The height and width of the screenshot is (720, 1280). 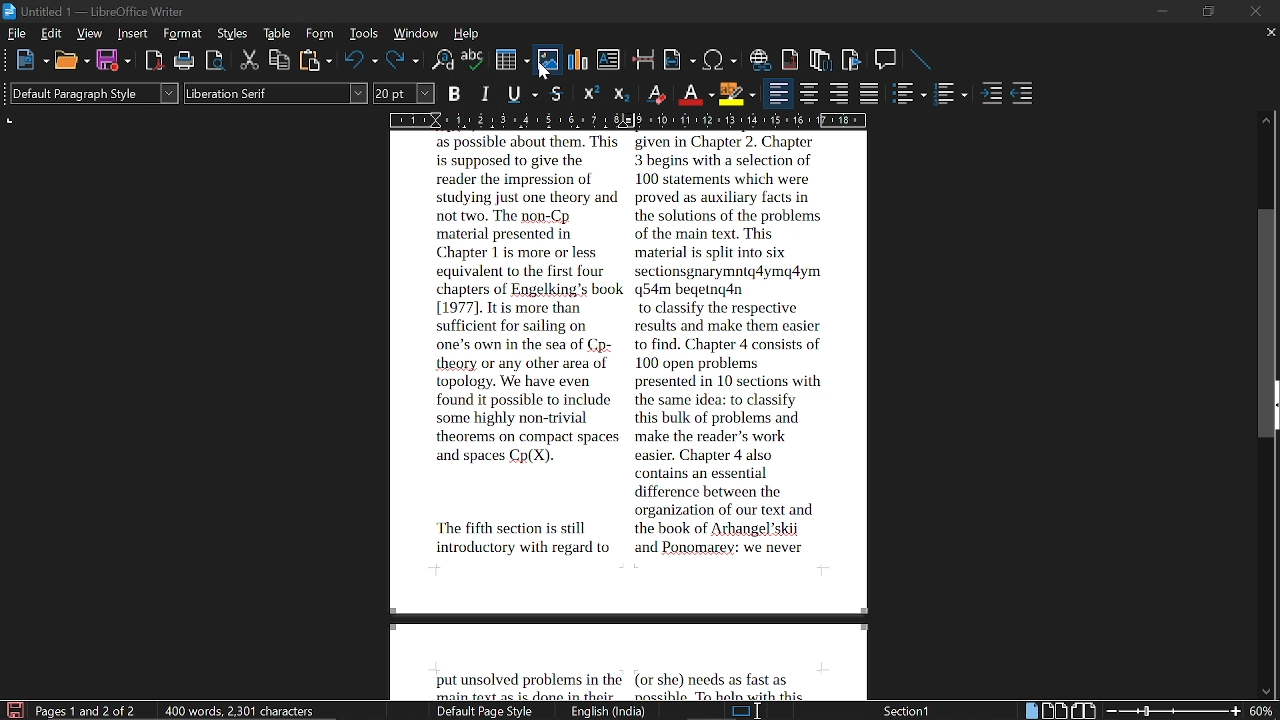 What do you see at coordinates (1024, 93) in the screenshot?
I see `decrease indent` at bounding box center [1024, 93].